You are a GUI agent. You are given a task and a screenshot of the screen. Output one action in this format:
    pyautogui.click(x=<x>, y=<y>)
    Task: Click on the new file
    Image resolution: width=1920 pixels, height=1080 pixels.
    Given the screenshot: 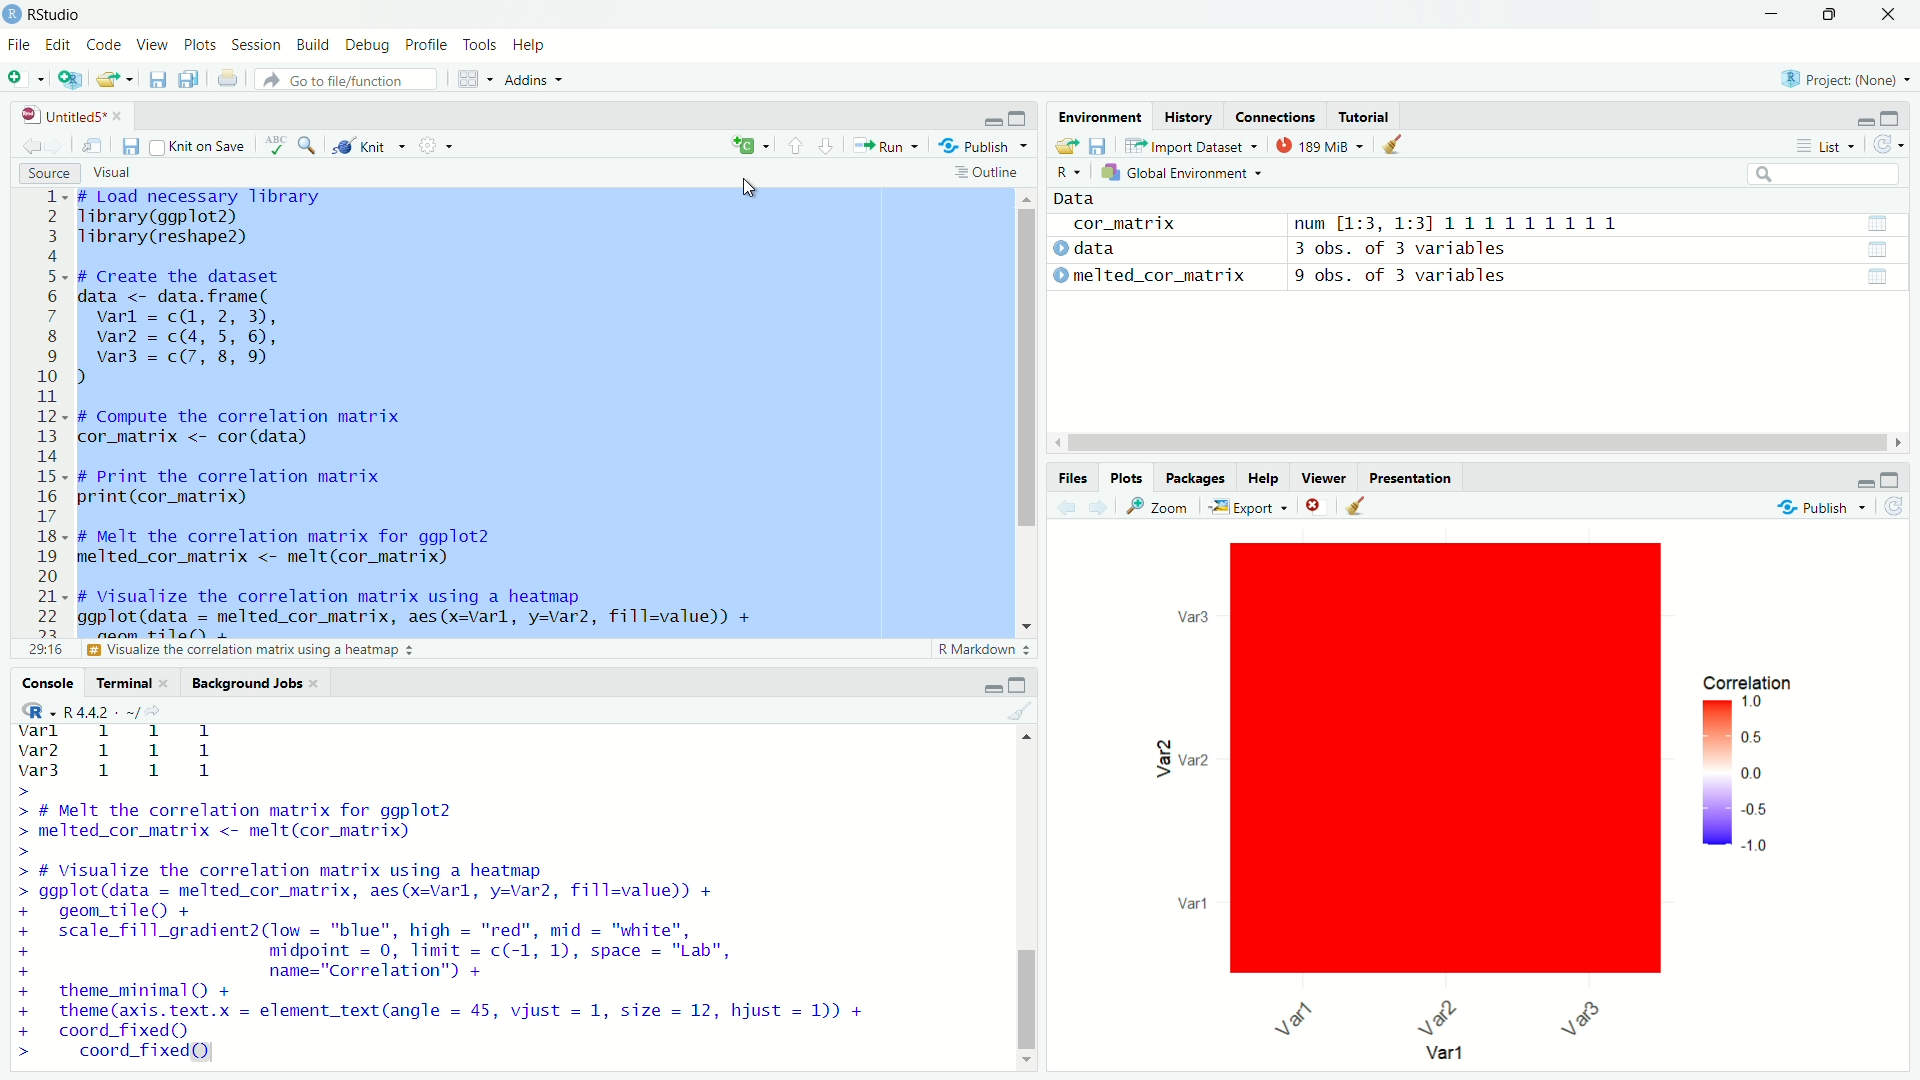 What is the action you would take?
    pyautogui.click(x=20, y=79)
    